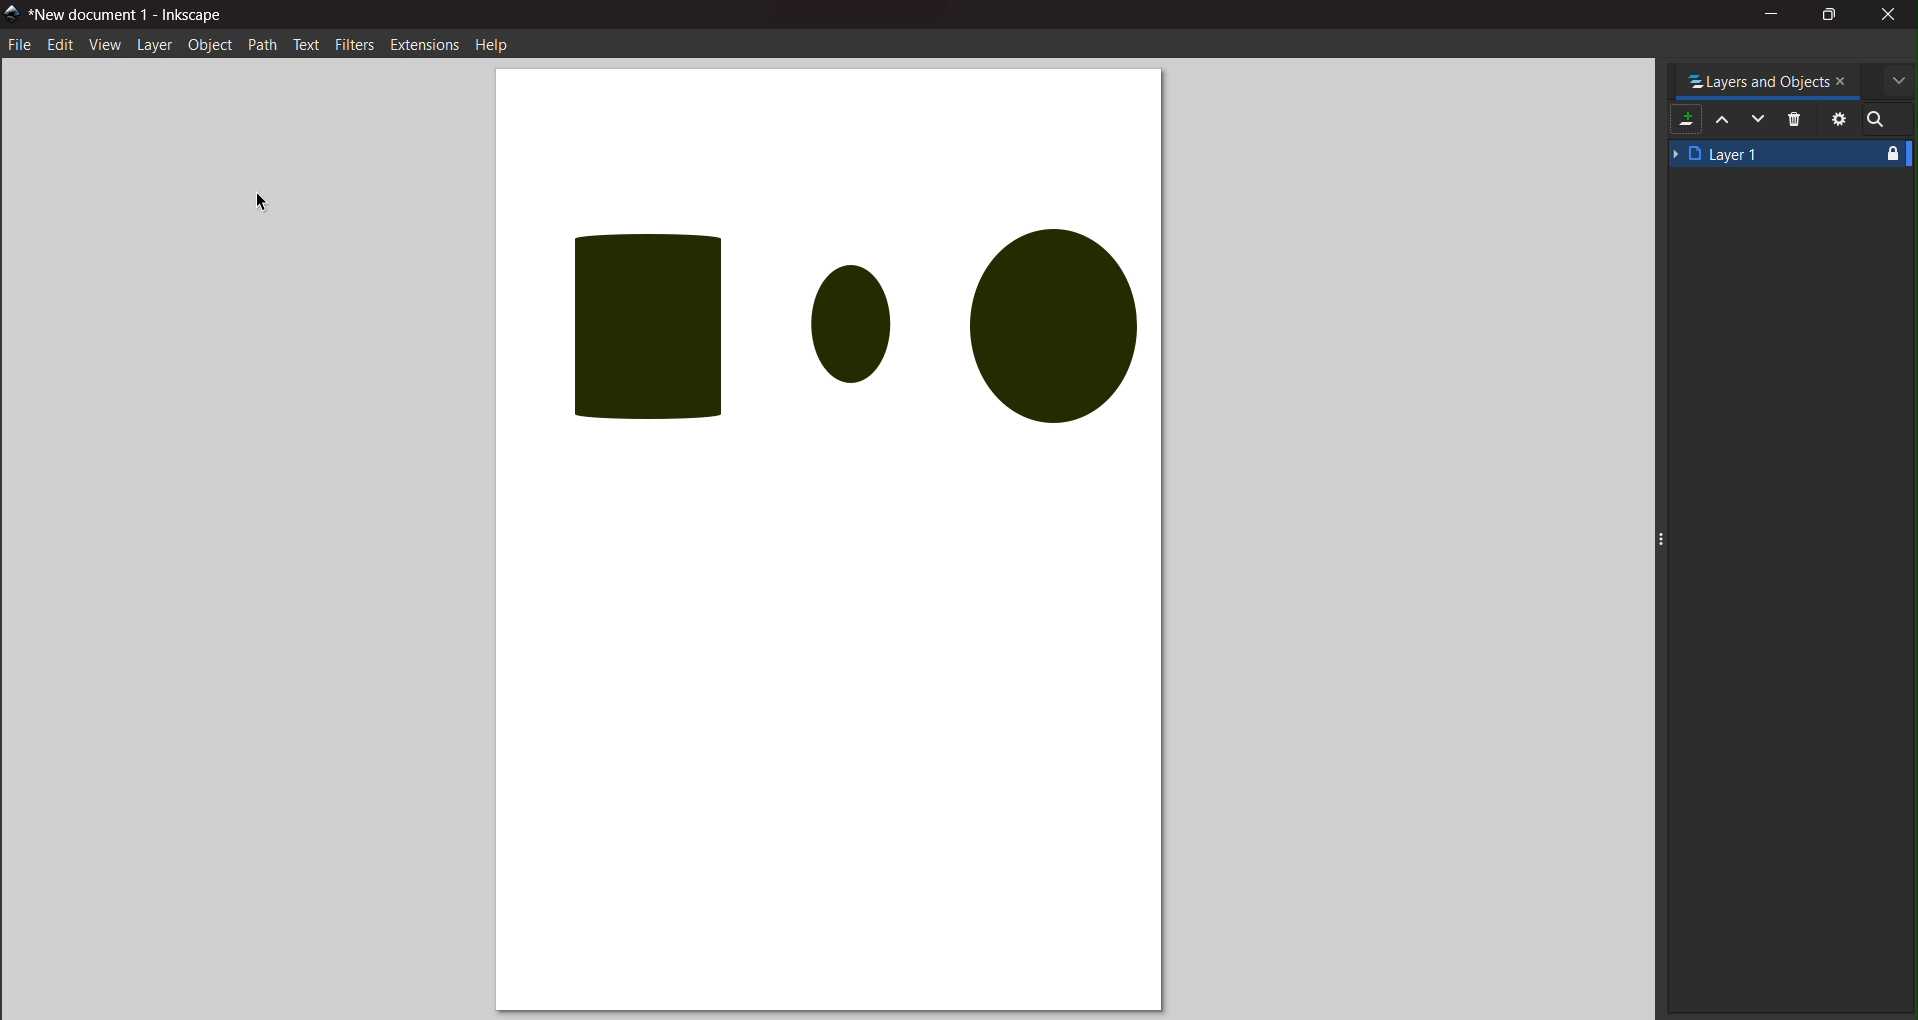 The width and height of the screenshot is (1918, 1020). What do you see at coordinates (104, 48) in the screenshot?
I see `view` at bounding box center [104, 48].